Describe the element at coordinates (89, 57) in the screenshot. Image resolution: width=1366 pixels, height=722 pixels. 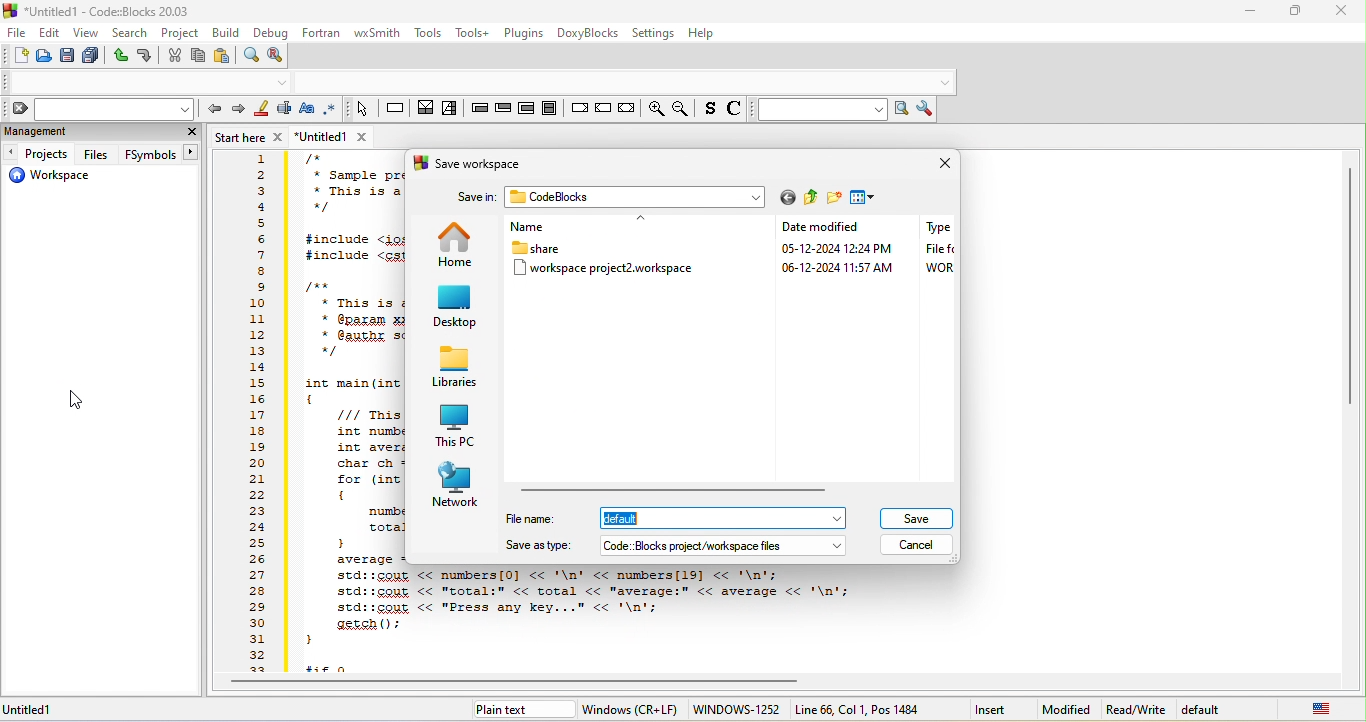
I see `save everything` at that location.